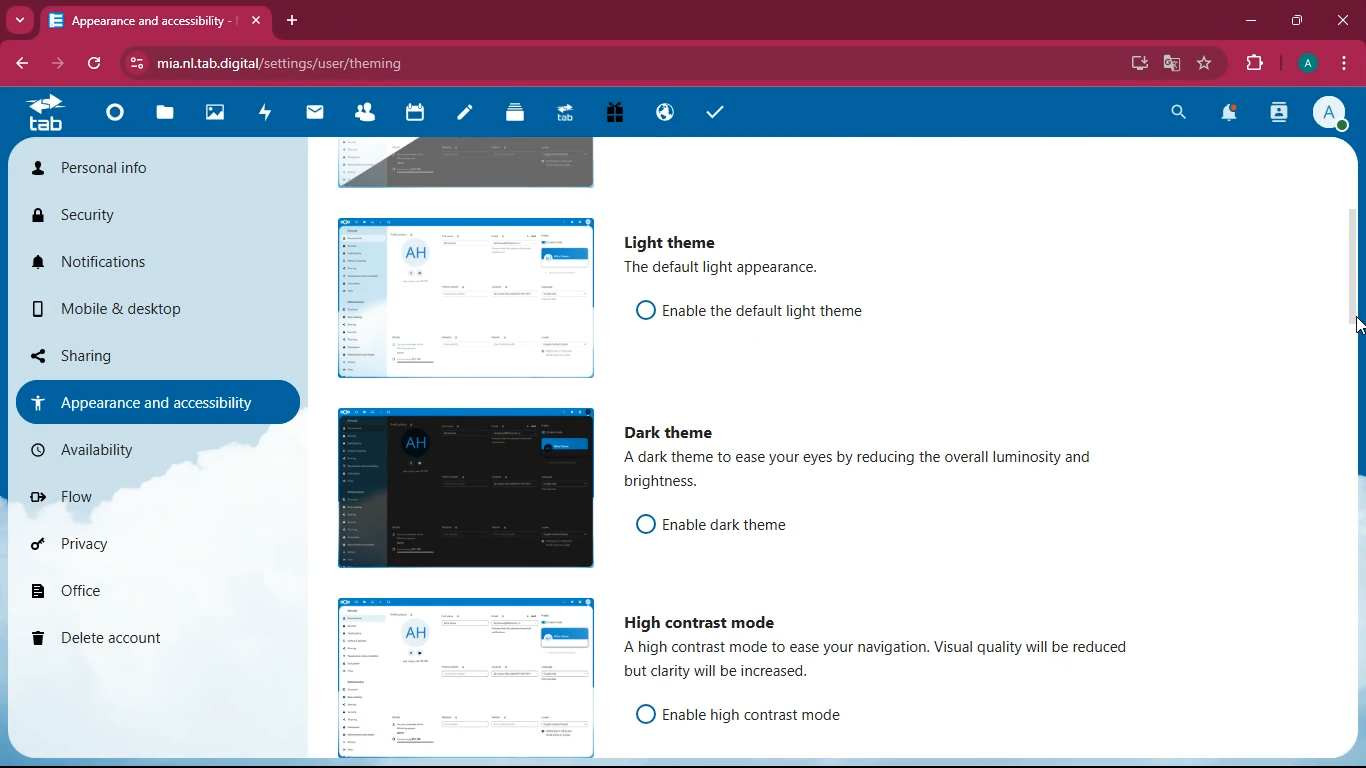  Describe the element at coordinates (662, 114) in the screenshot. I see `public` at that location.